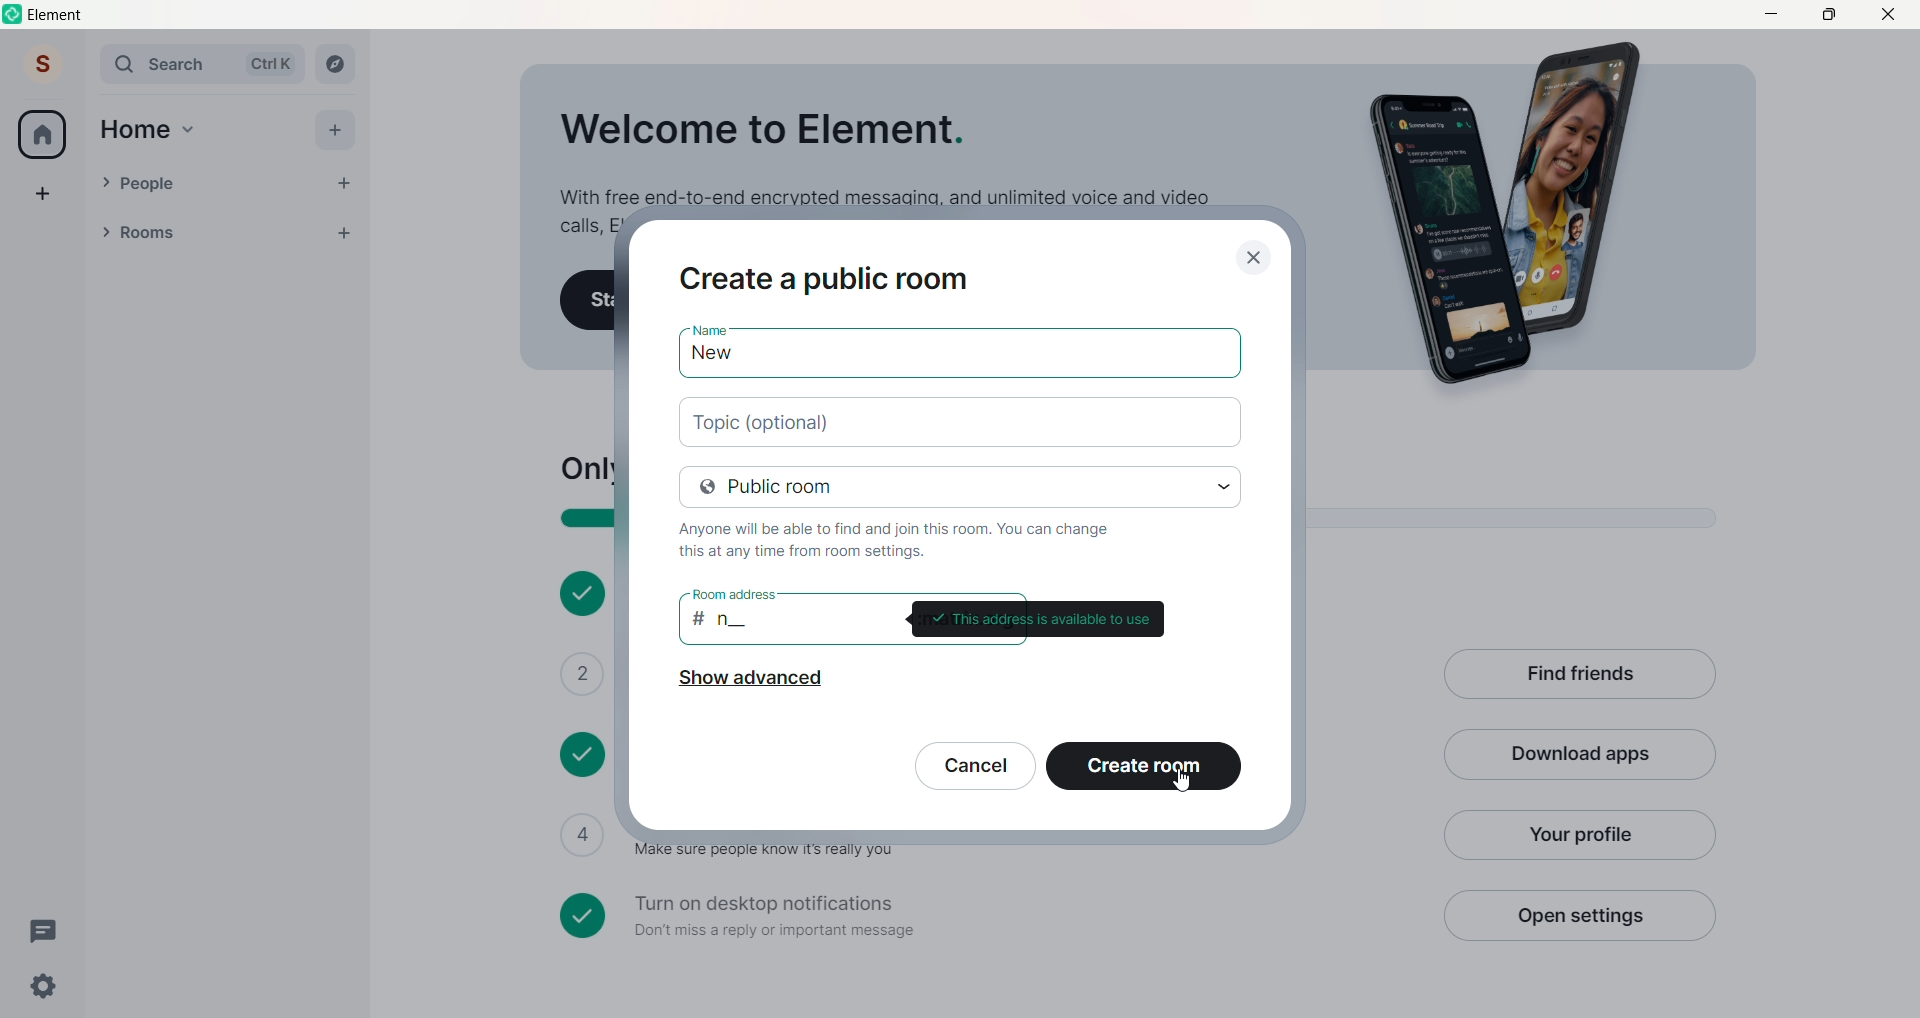 The image size is (1920, 1018). What do you see at coordinates (47, 932) in the screenshot?
I see `Threads` at bounding box center [47, 932].